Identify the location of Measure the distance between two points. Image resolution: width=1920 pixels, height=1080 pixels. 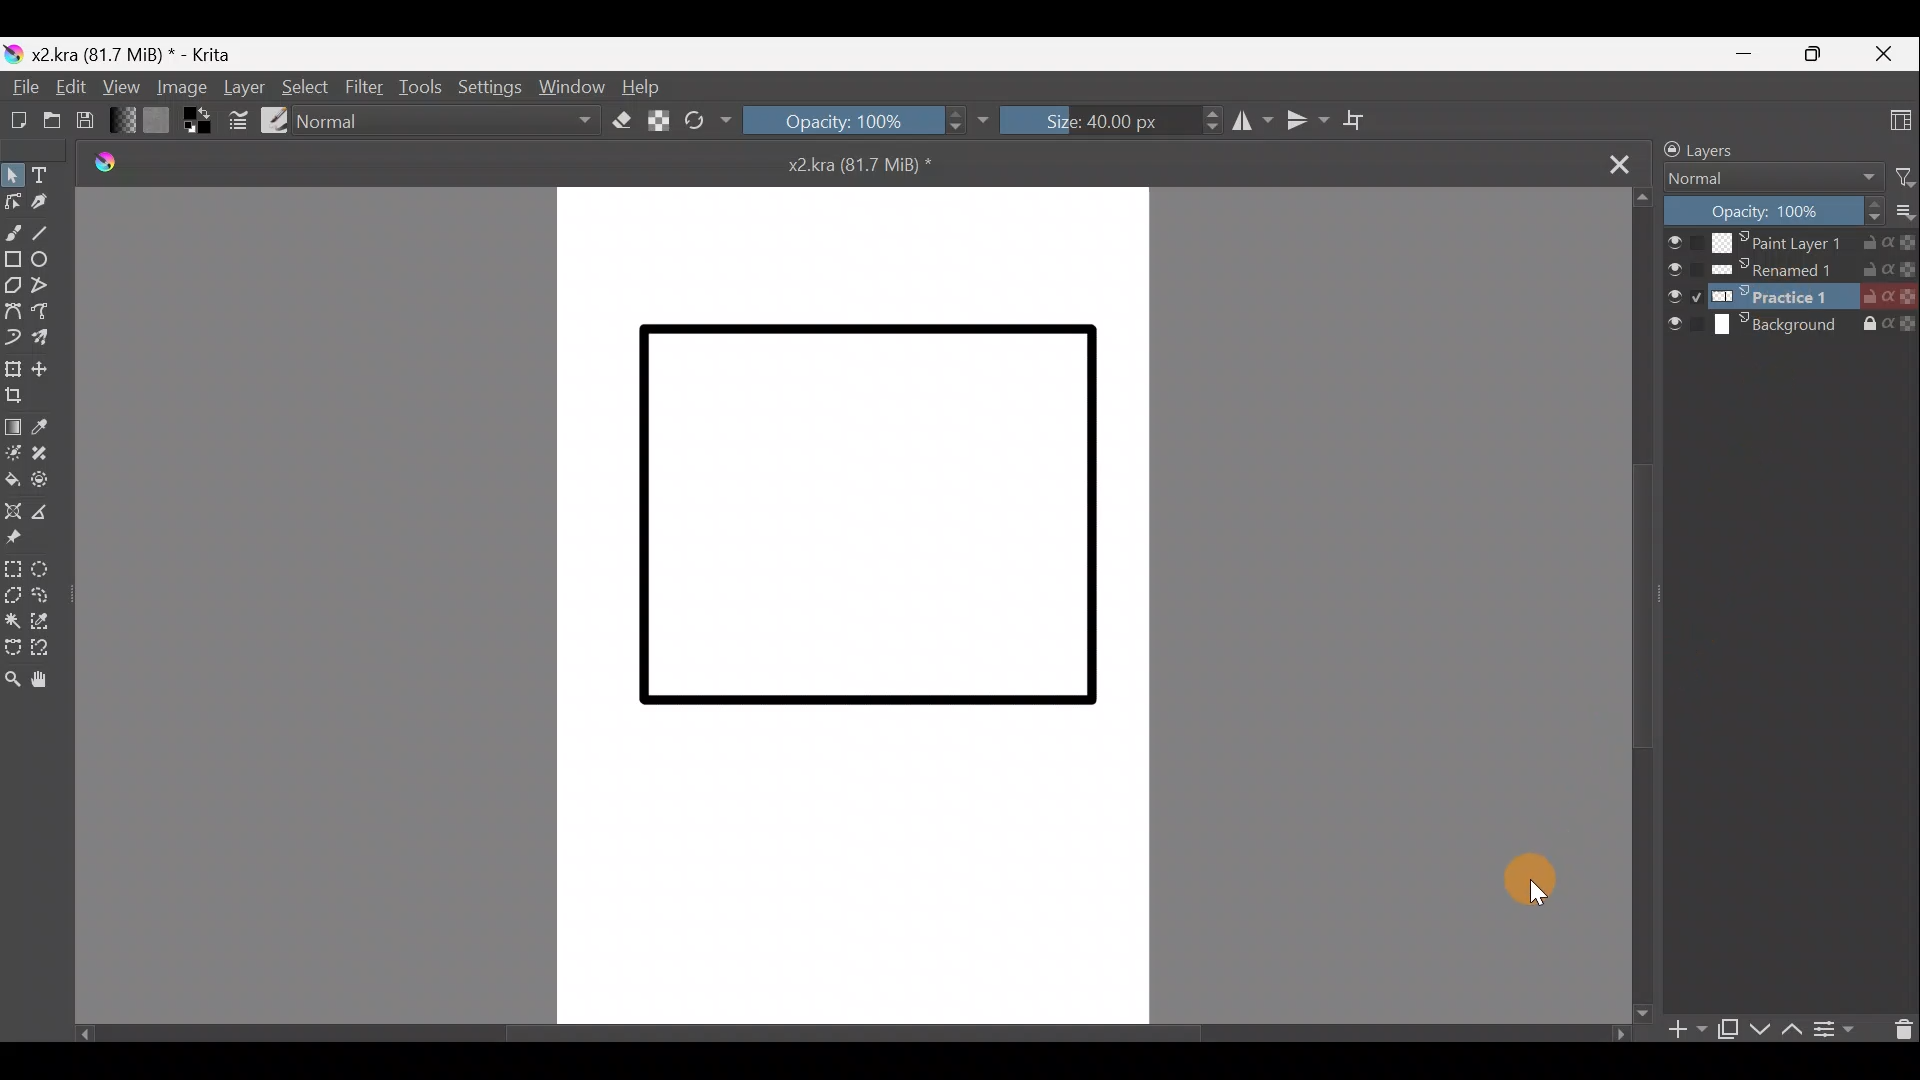
(51, 512).